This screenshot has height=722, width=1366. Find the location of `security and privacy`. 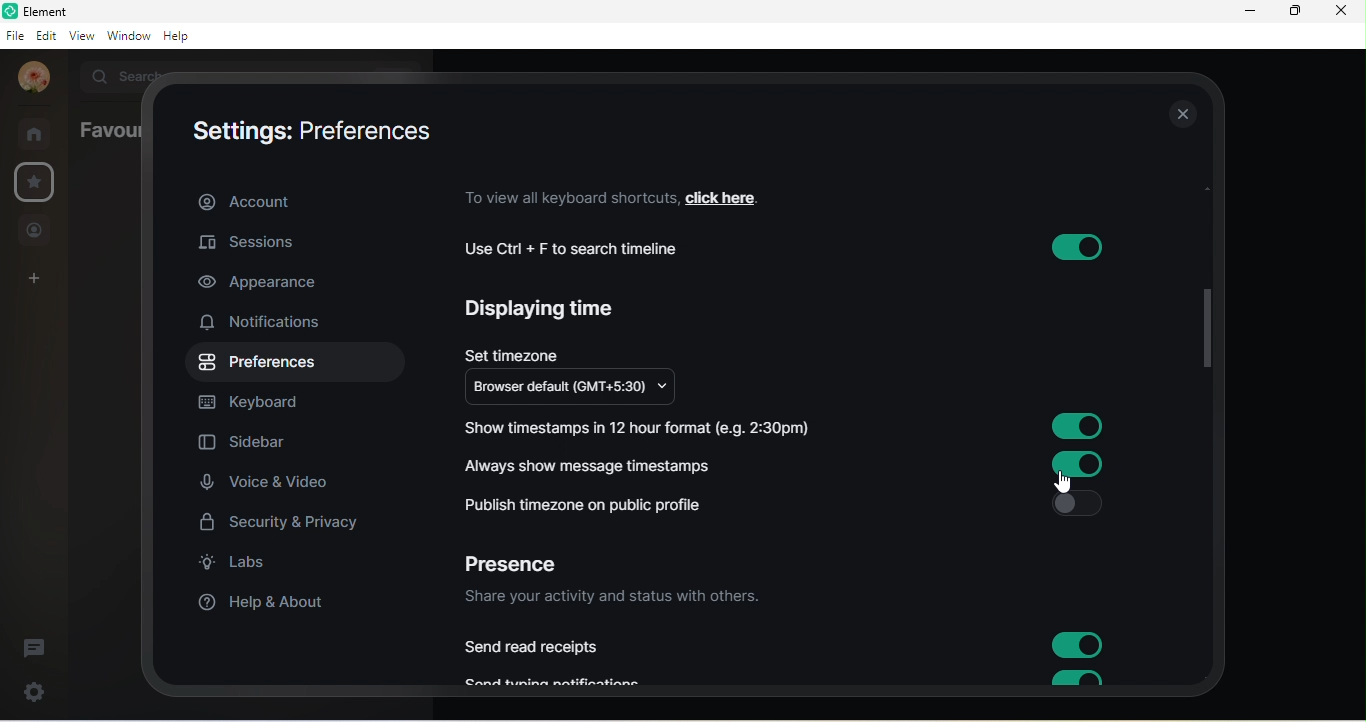

security and privacy is located at coordinates (282, 522).